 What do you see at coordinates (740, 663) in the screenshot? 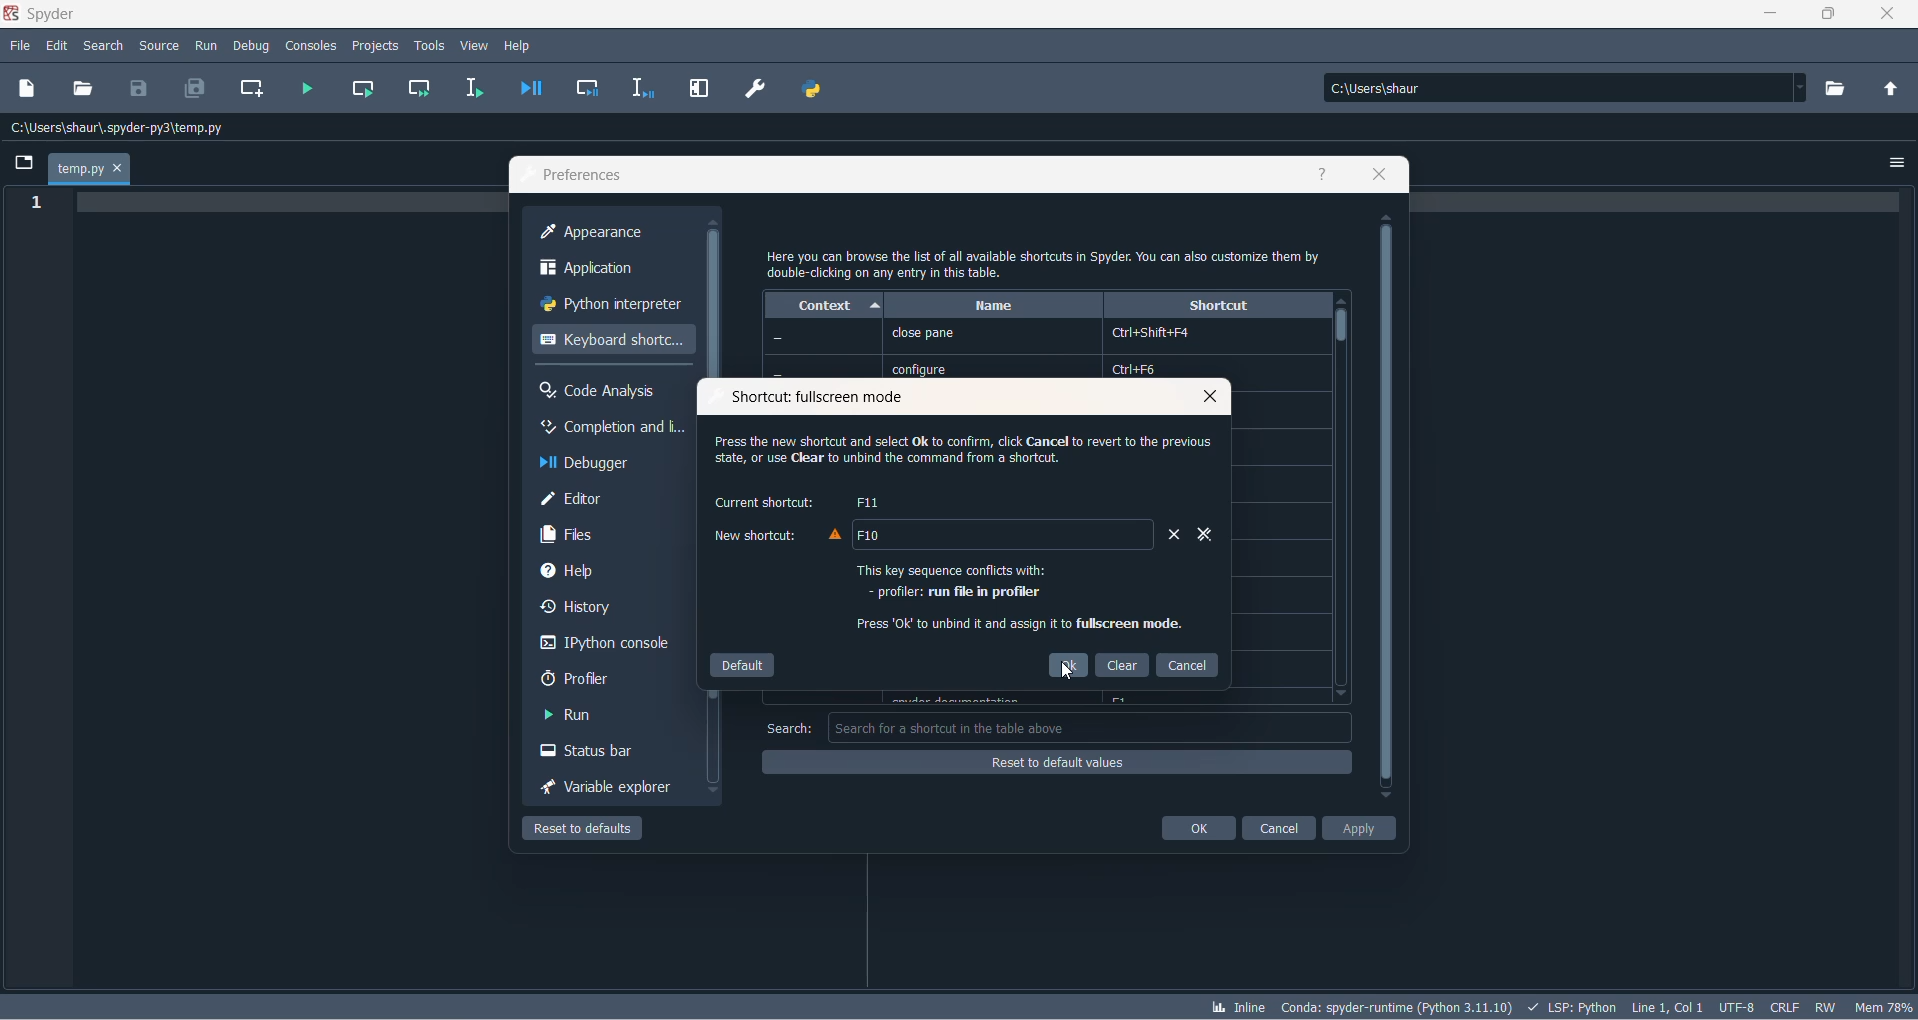
I see `default` at bounding box center [740, 663].